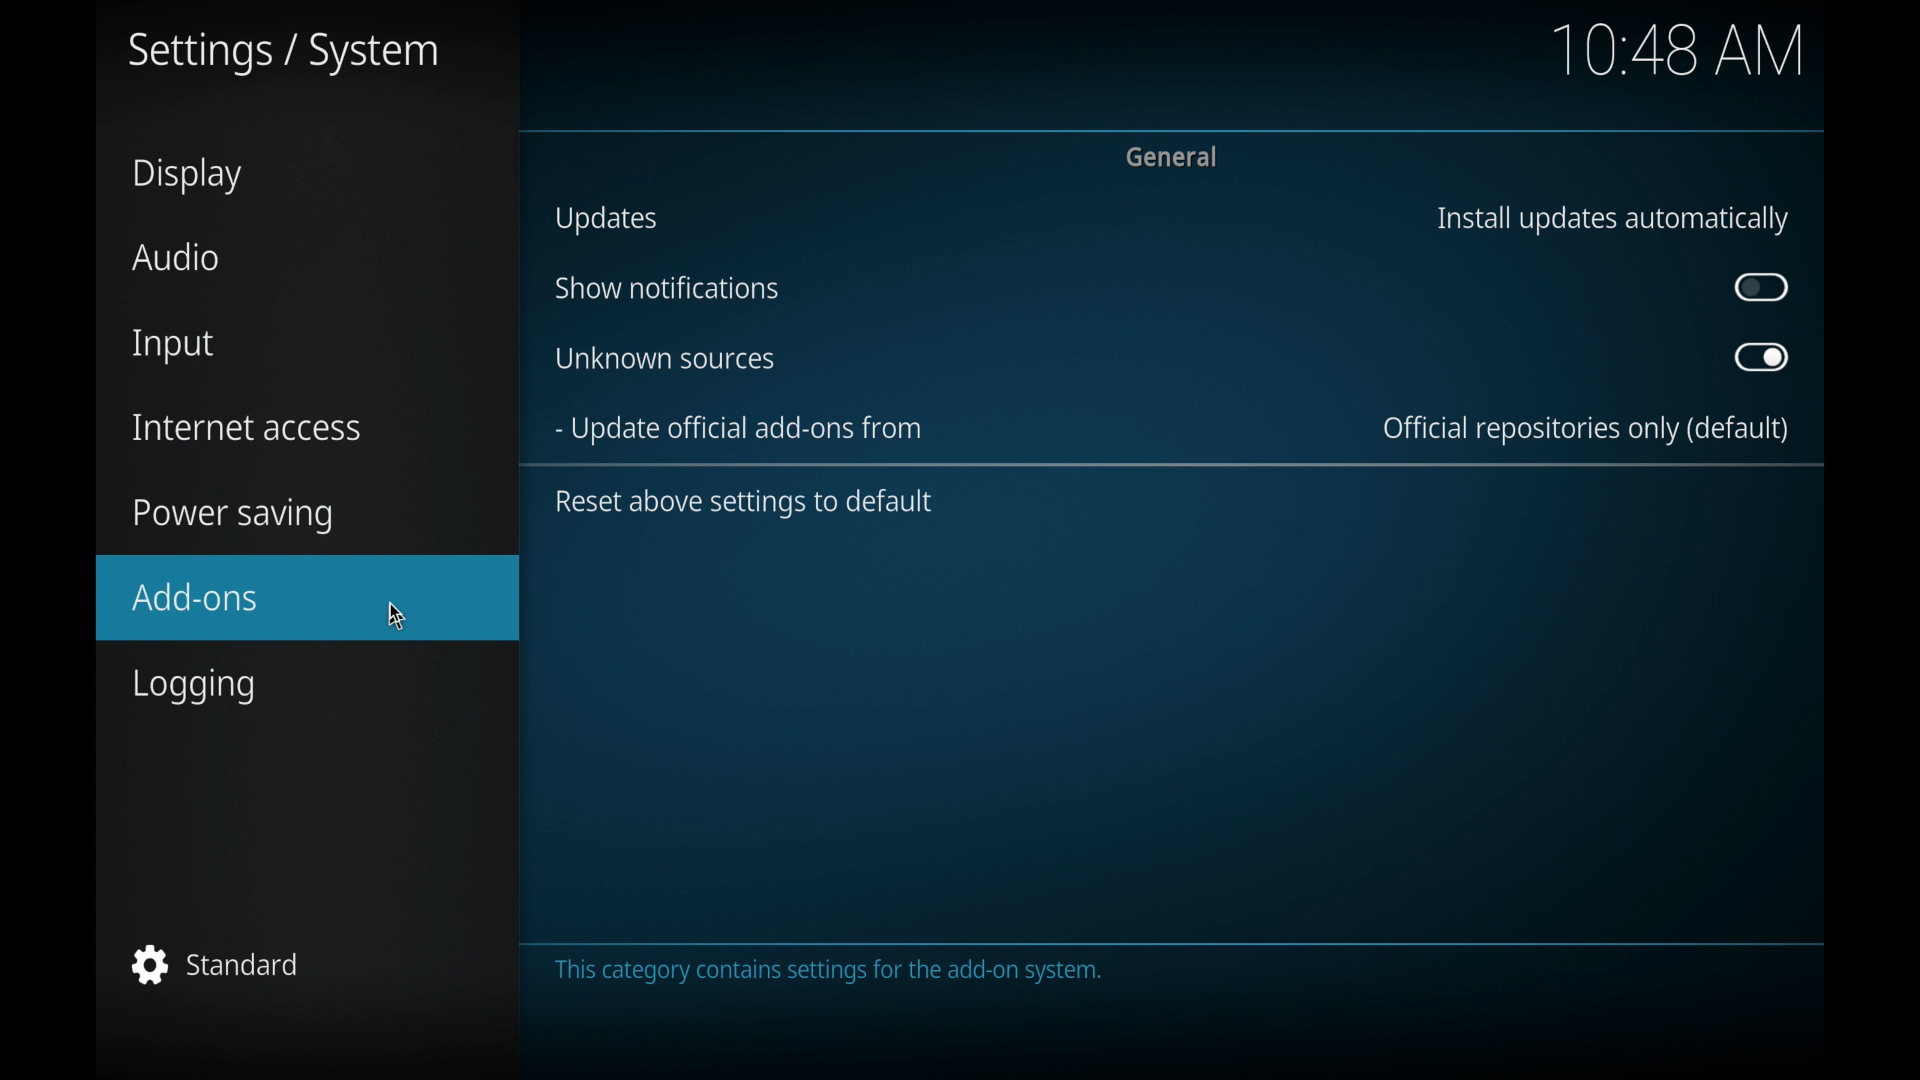  Describe the element at coordinates (174, 258) in the screenshot. I see `audio` at that location.